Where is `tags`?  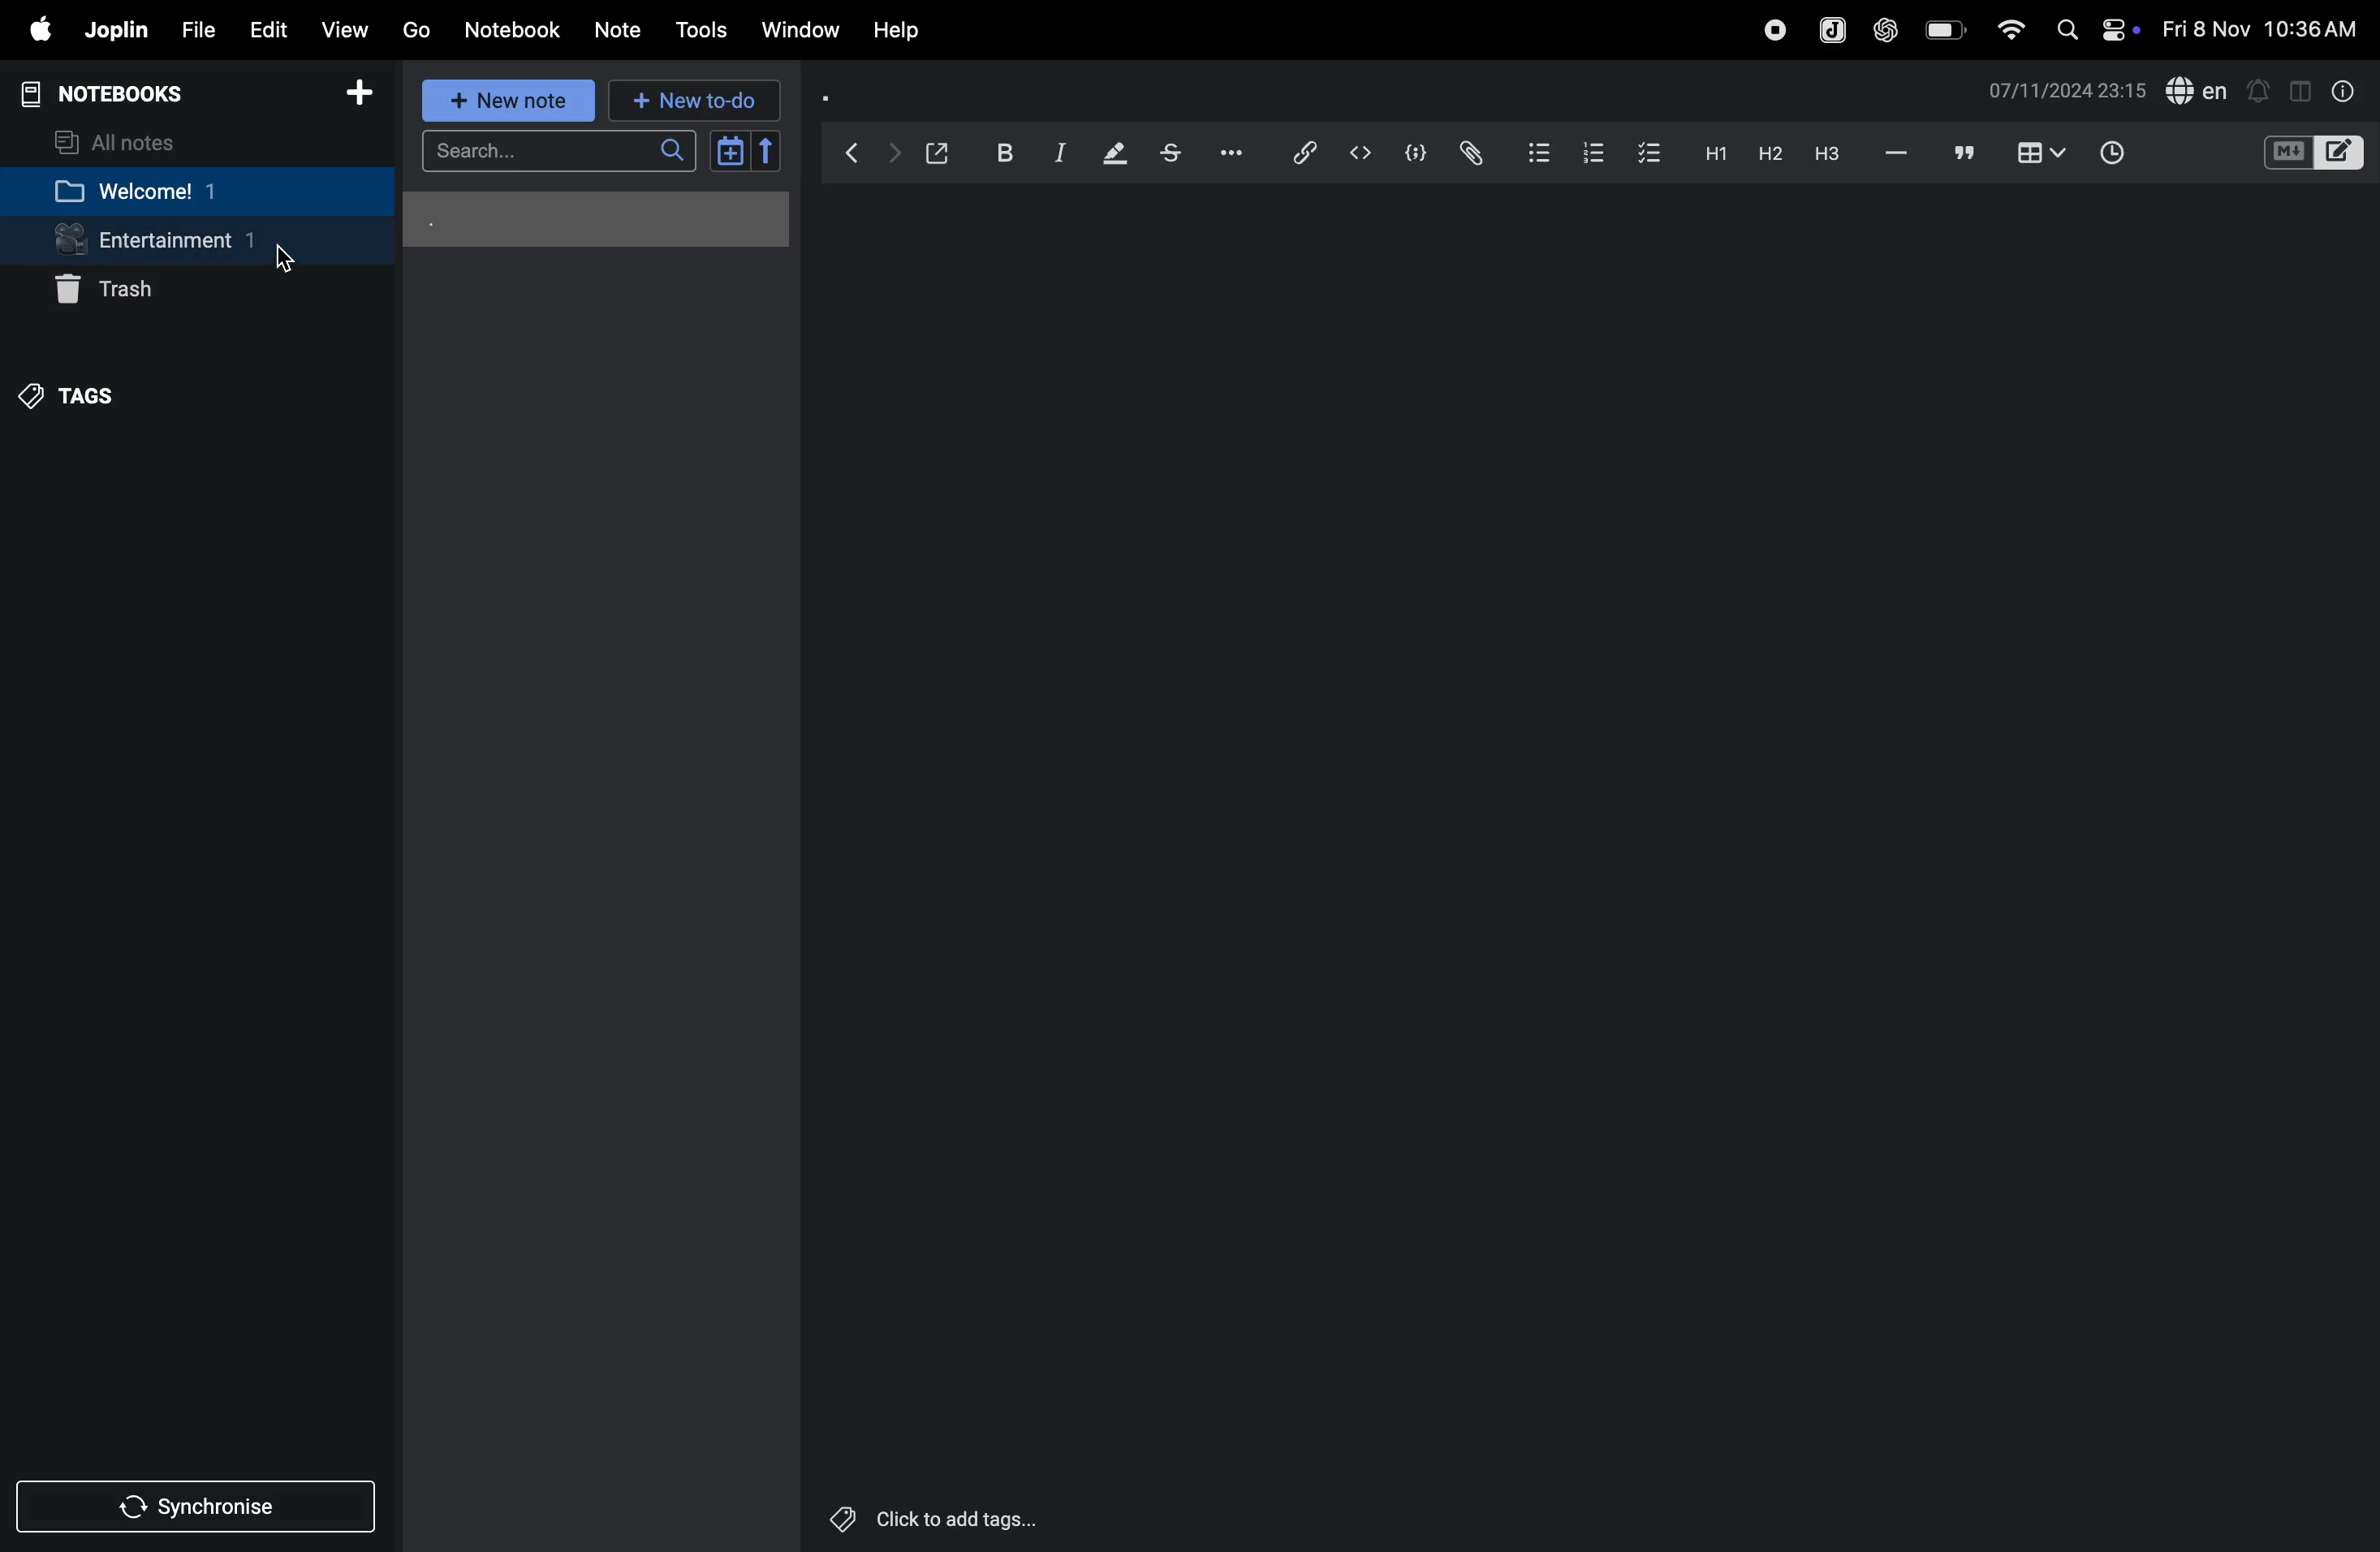
tags is located at coordinates (102, 397).